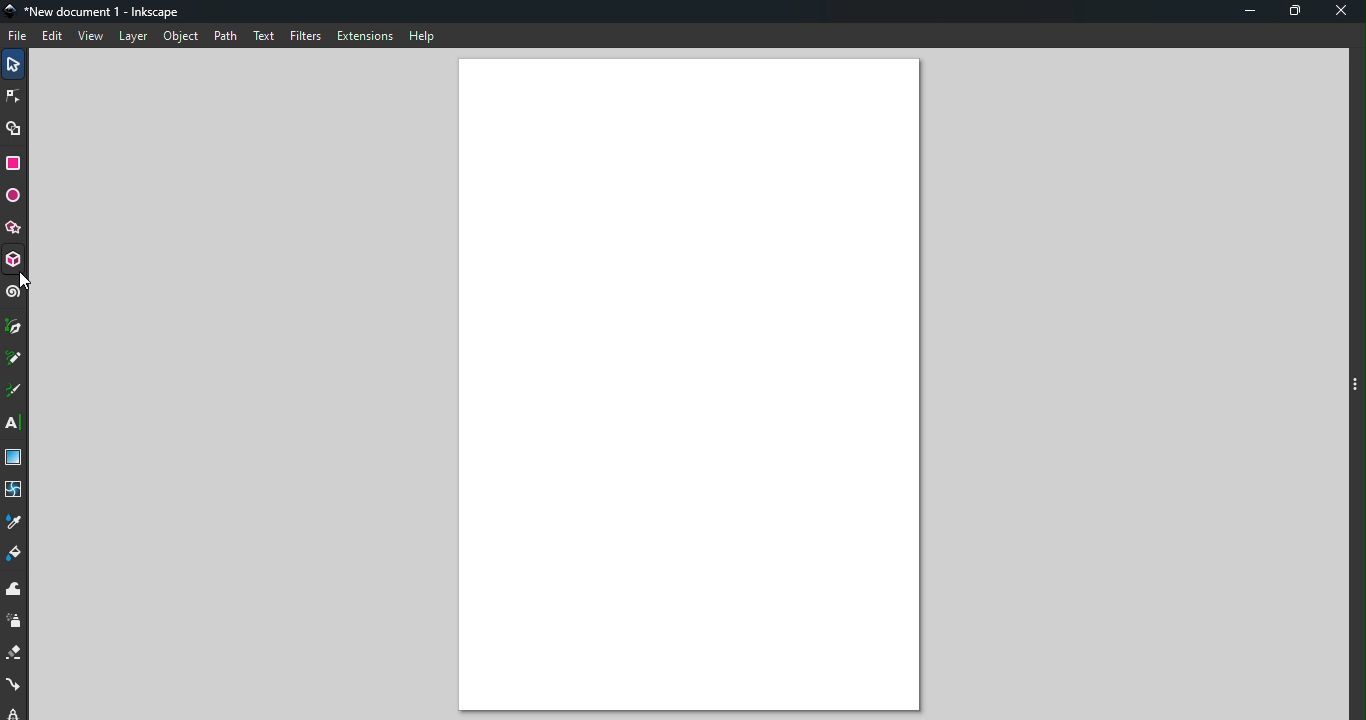 This screenshot has height=720, width=1366. Describe the element at coordinates (133, 38) in the screenshot. I see `Layer` at that location.